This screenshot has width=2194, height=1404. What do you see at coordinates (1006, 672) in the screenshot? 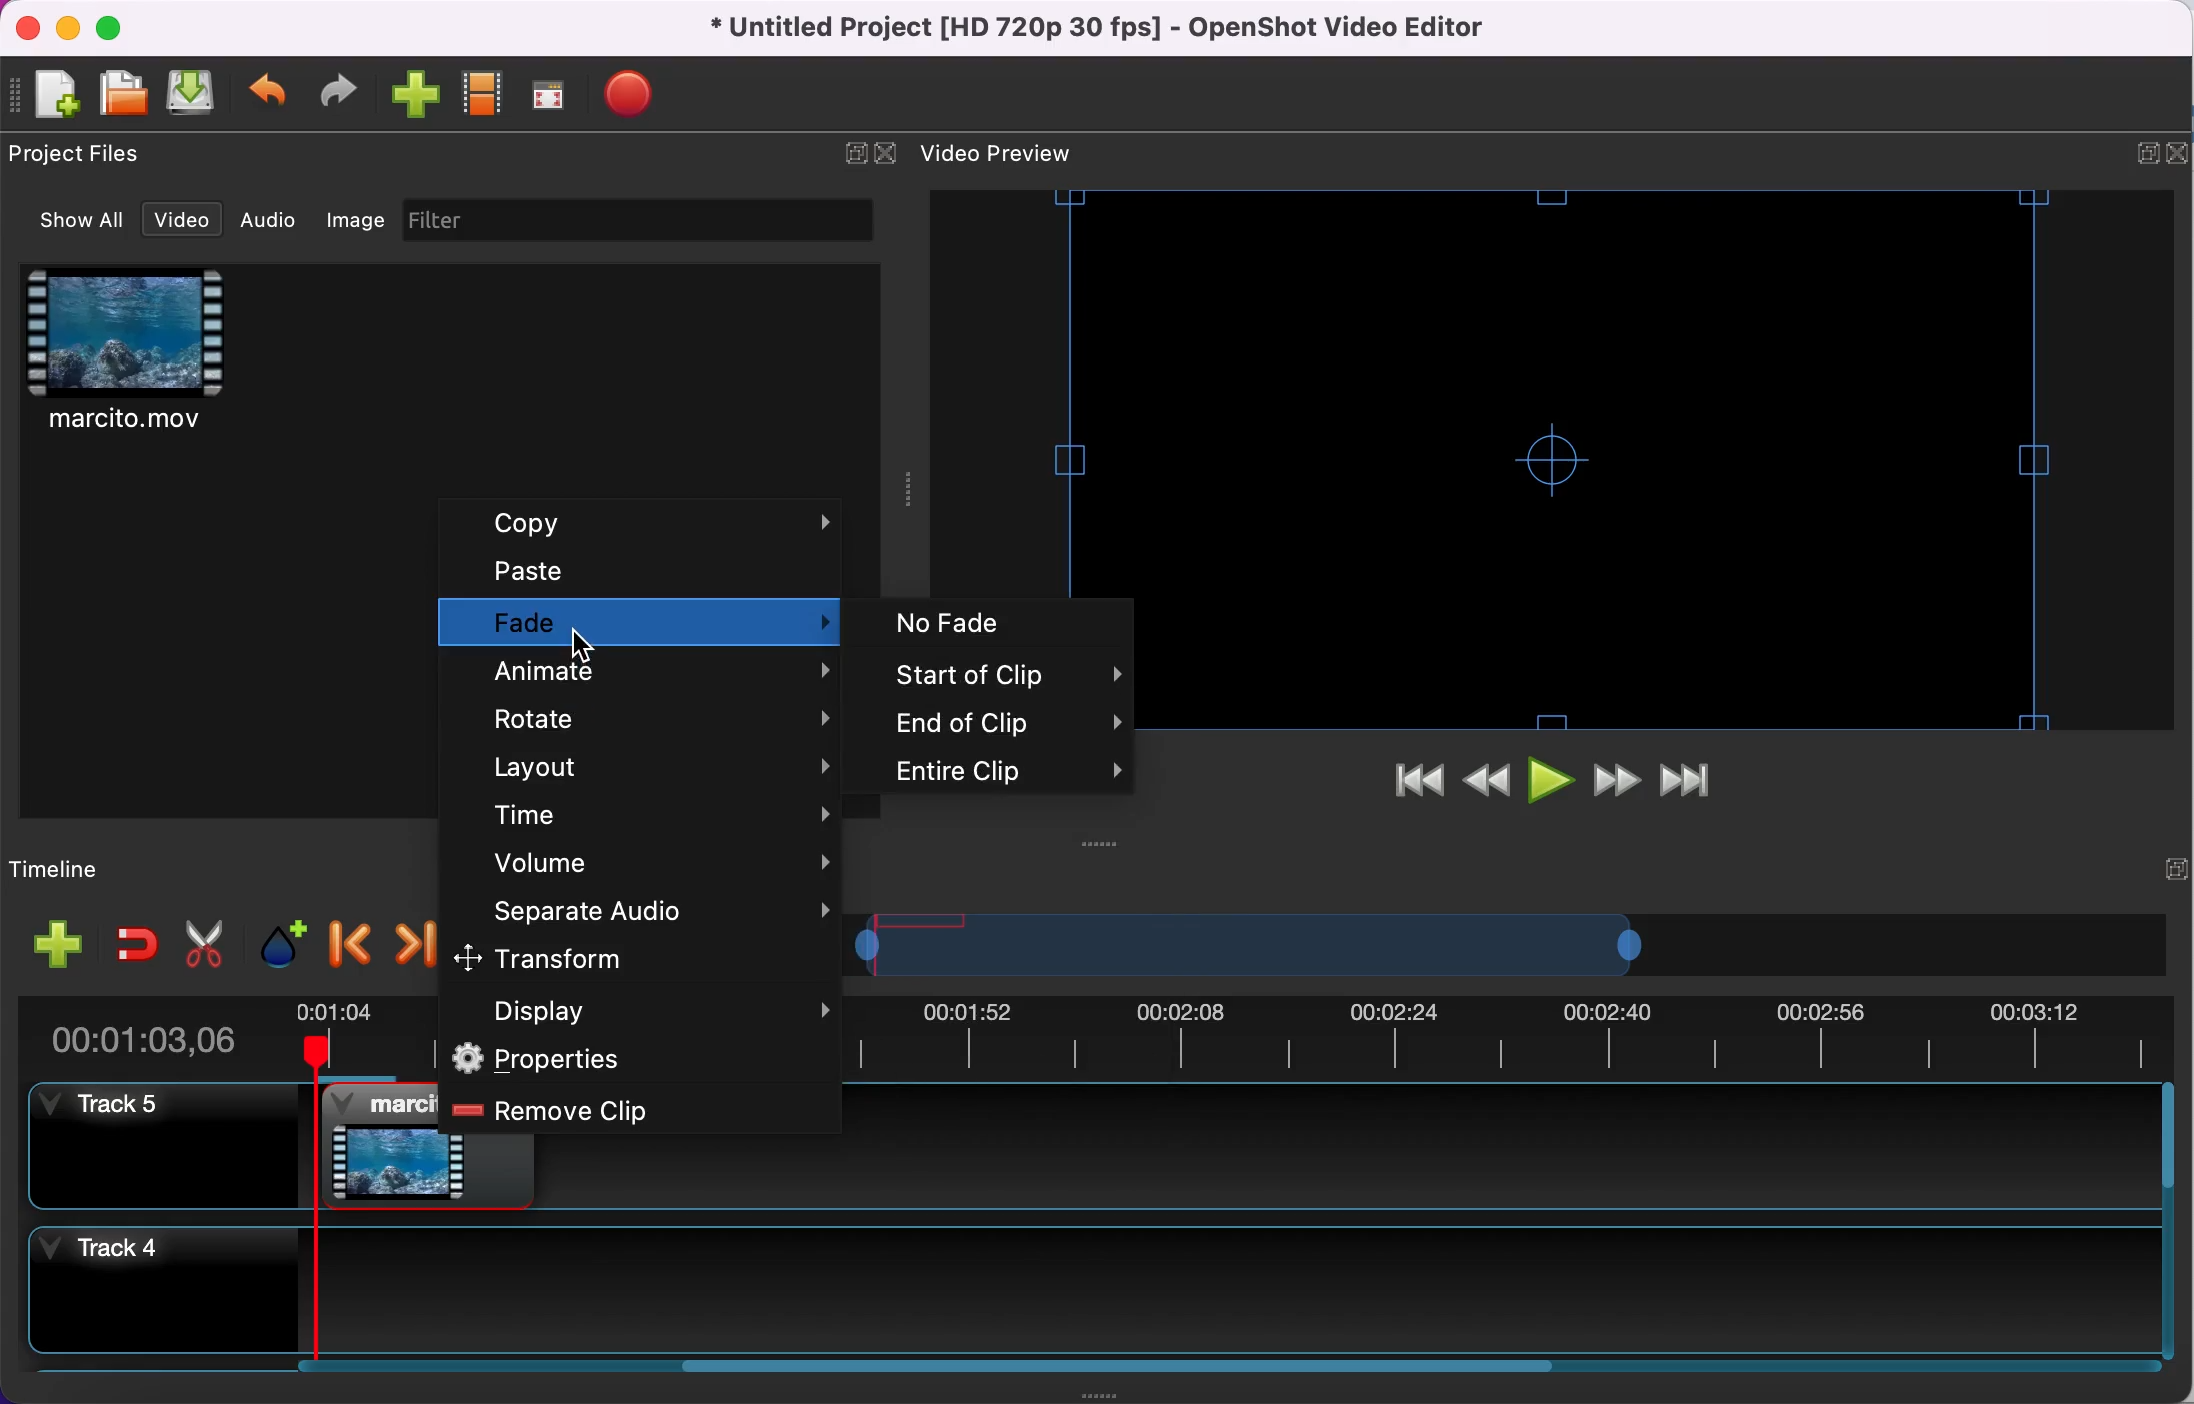
I see `start of clip` at bounding box center [1006, 672].